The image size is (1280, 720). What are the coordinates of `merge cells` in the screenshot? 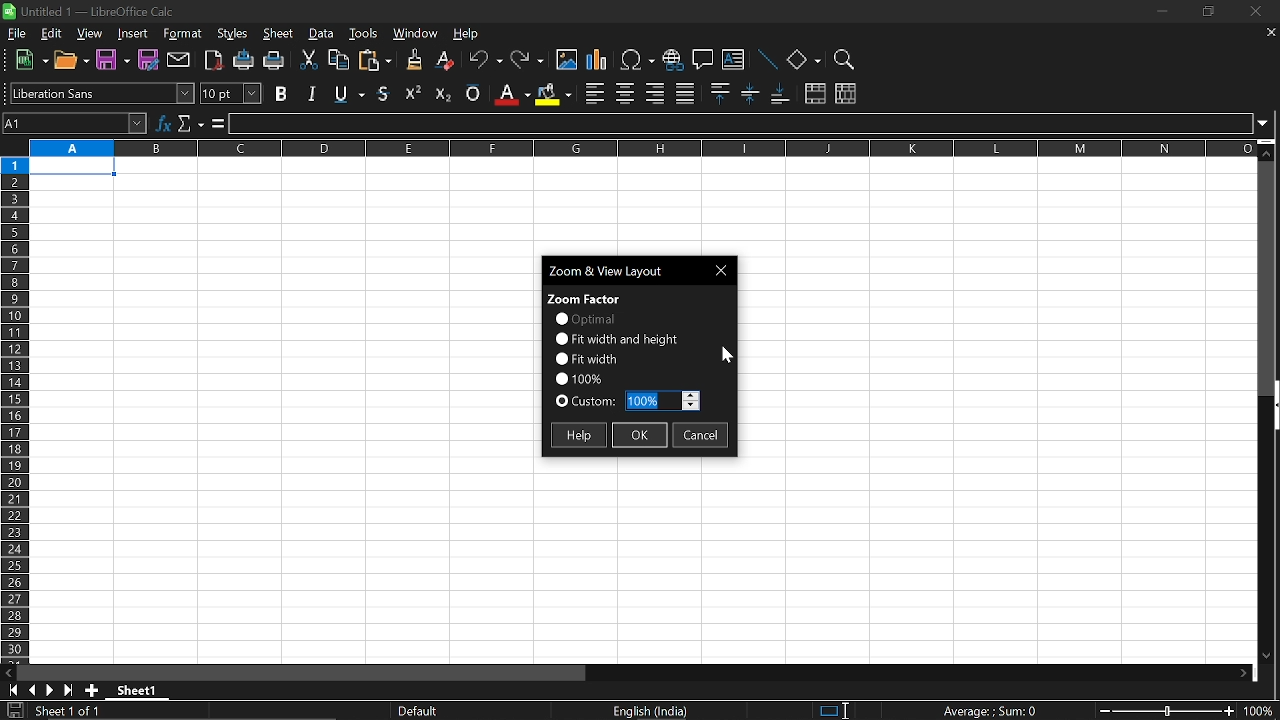 It's located at (815, 95).